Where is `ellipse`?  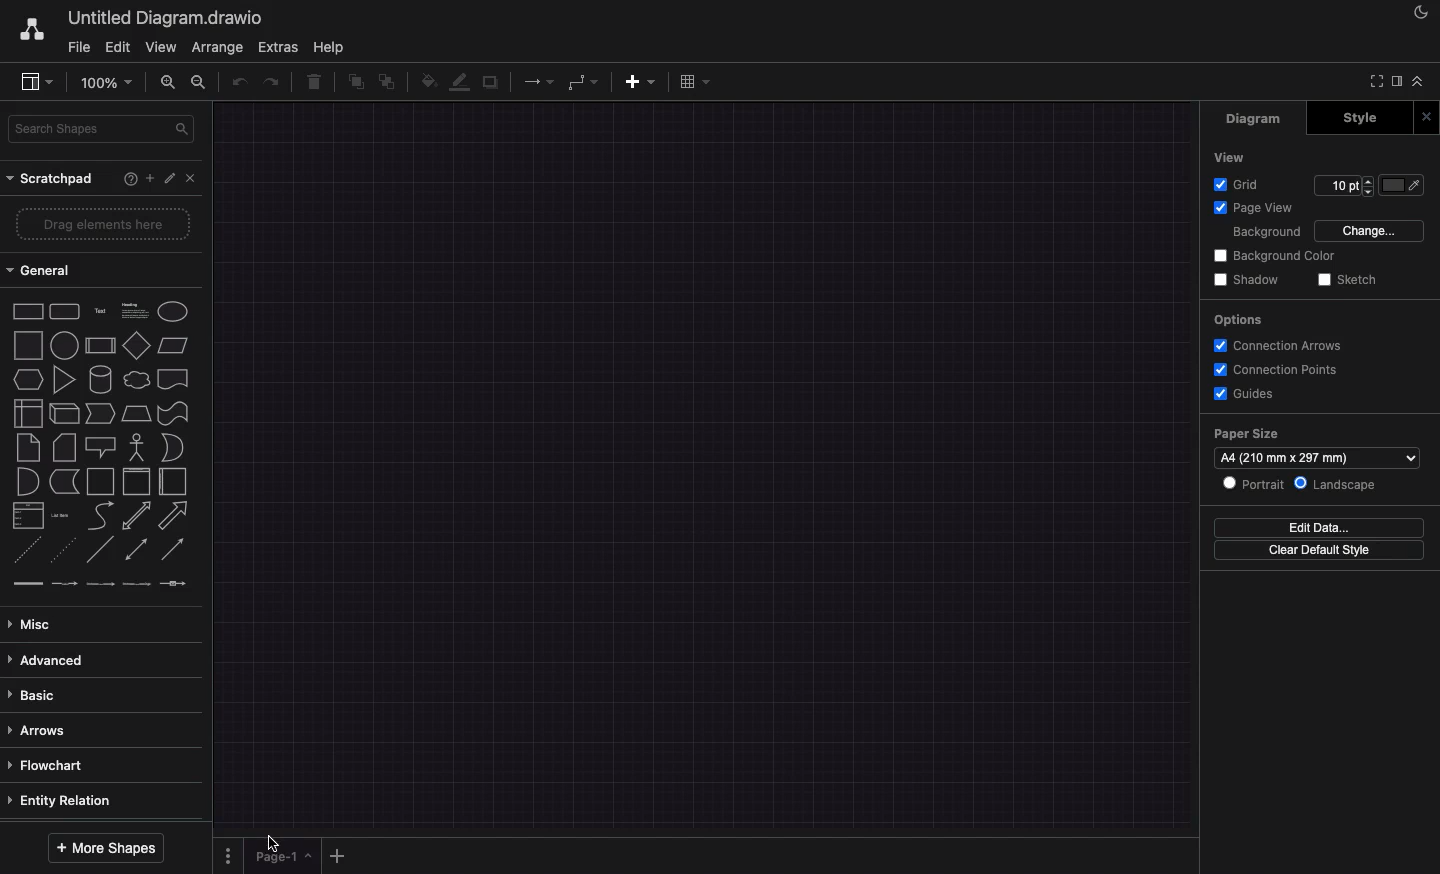 ellipse is located at coordinates (173, 312).